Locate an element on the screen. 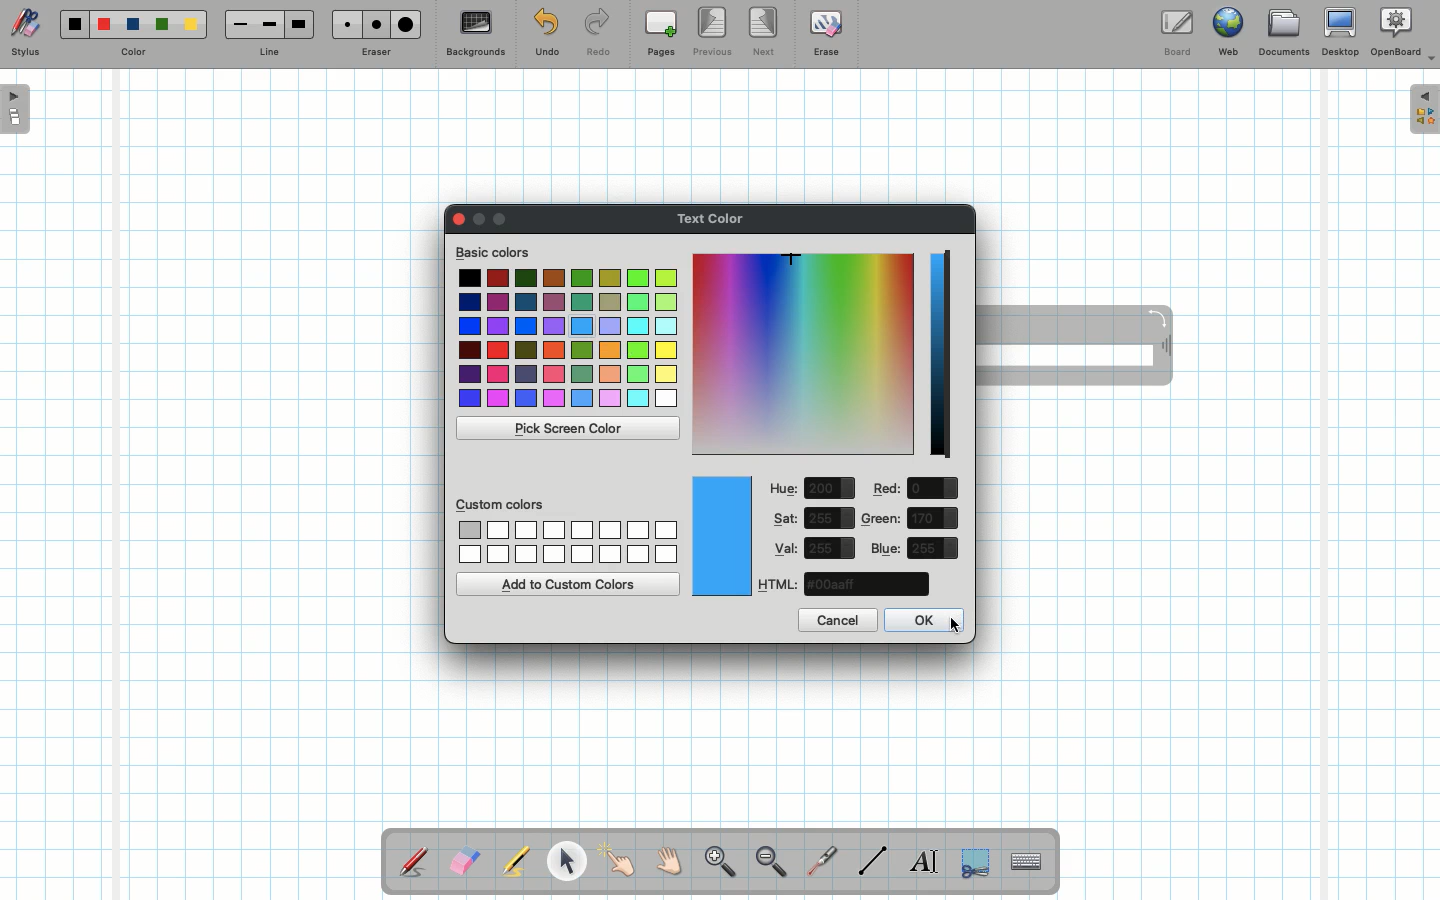  Open pages is located at coordinates (17, 108).